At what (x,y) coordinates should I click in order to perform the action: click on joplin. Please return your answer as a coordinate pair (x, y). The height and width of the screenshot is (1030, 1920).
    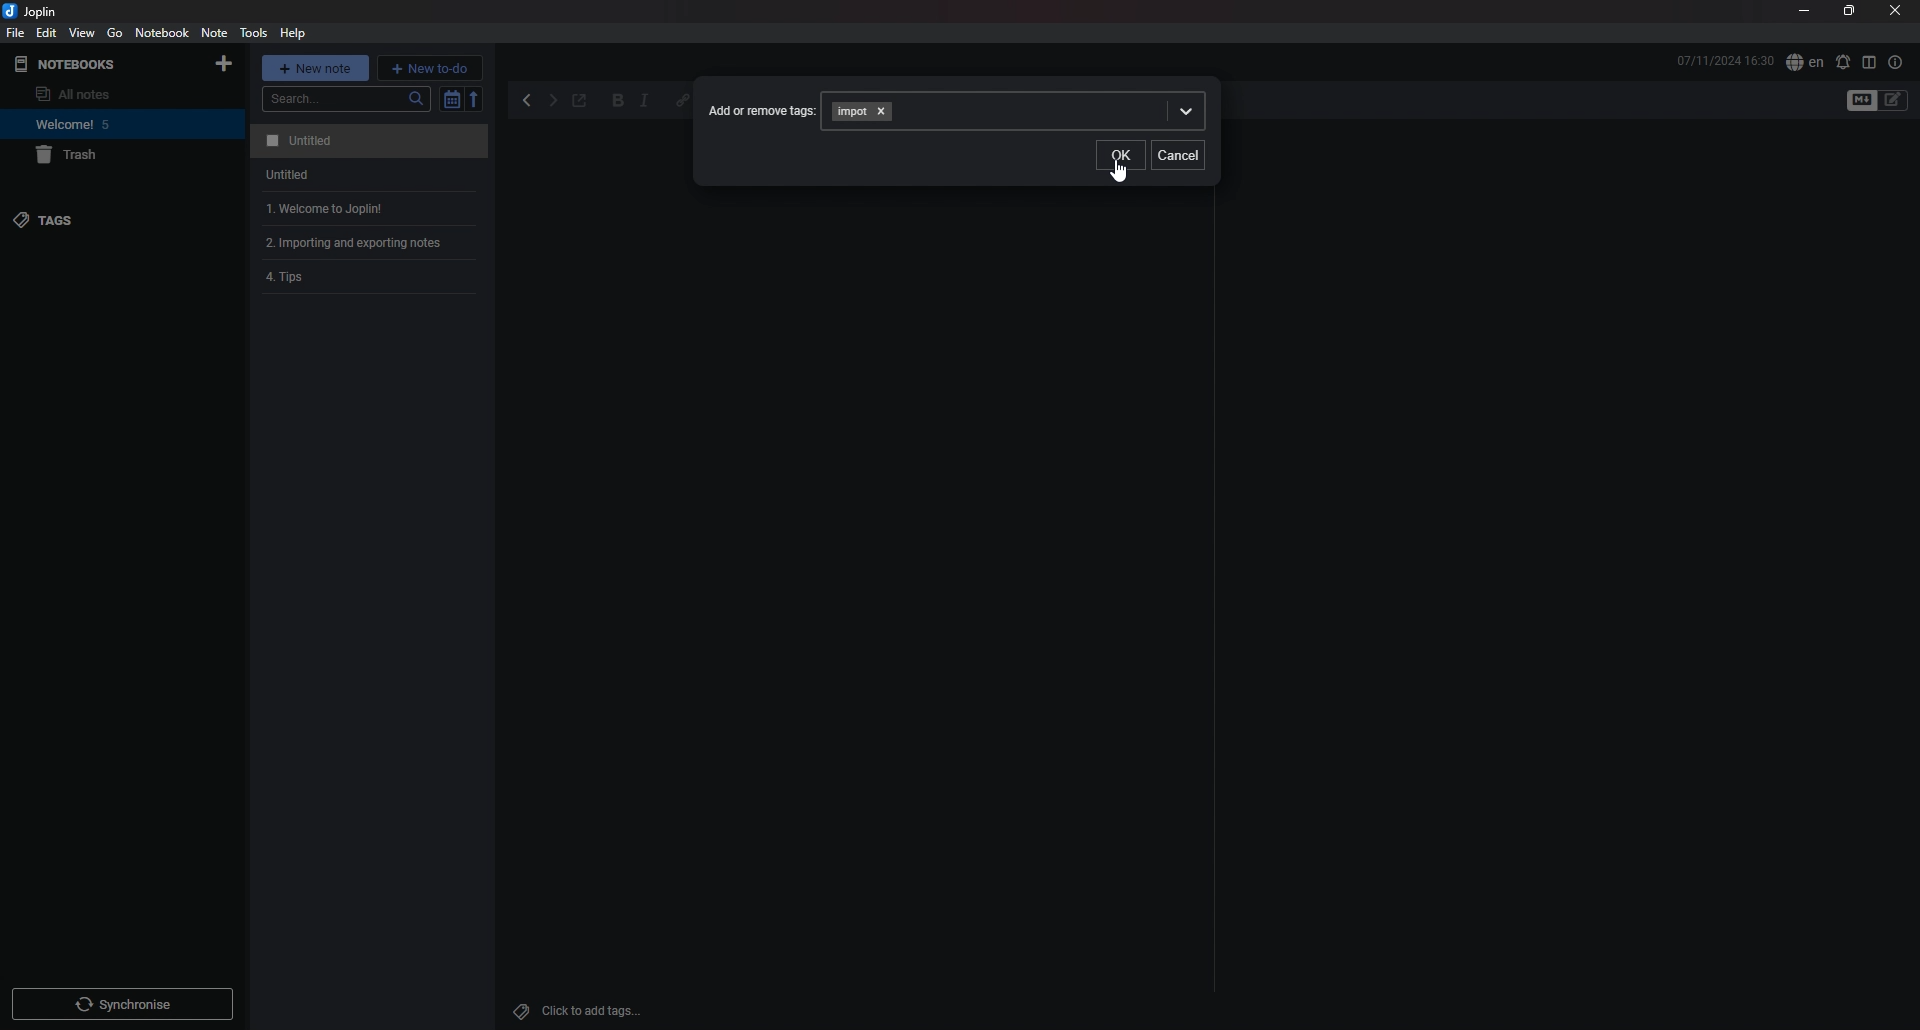
    Looking at the image, I should click on (34, 12).